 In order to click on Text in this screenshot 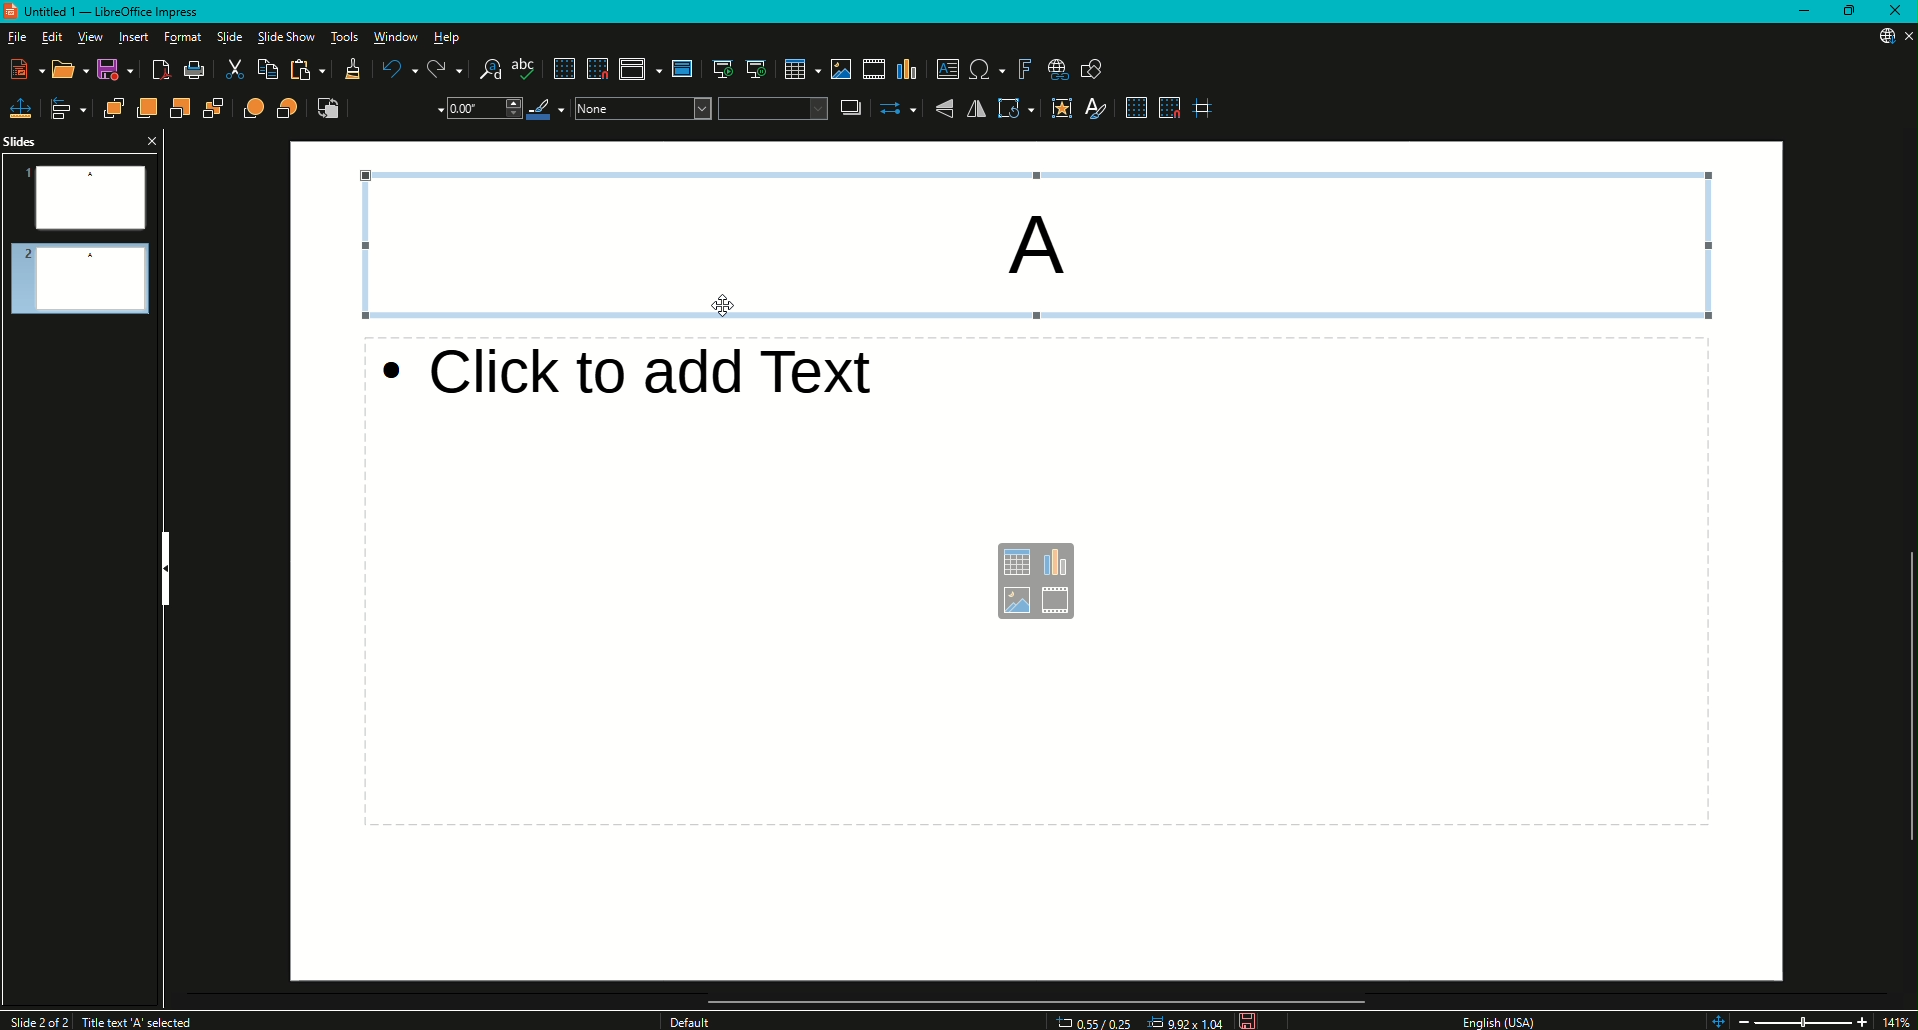, I will do `click(137, 1020)`.